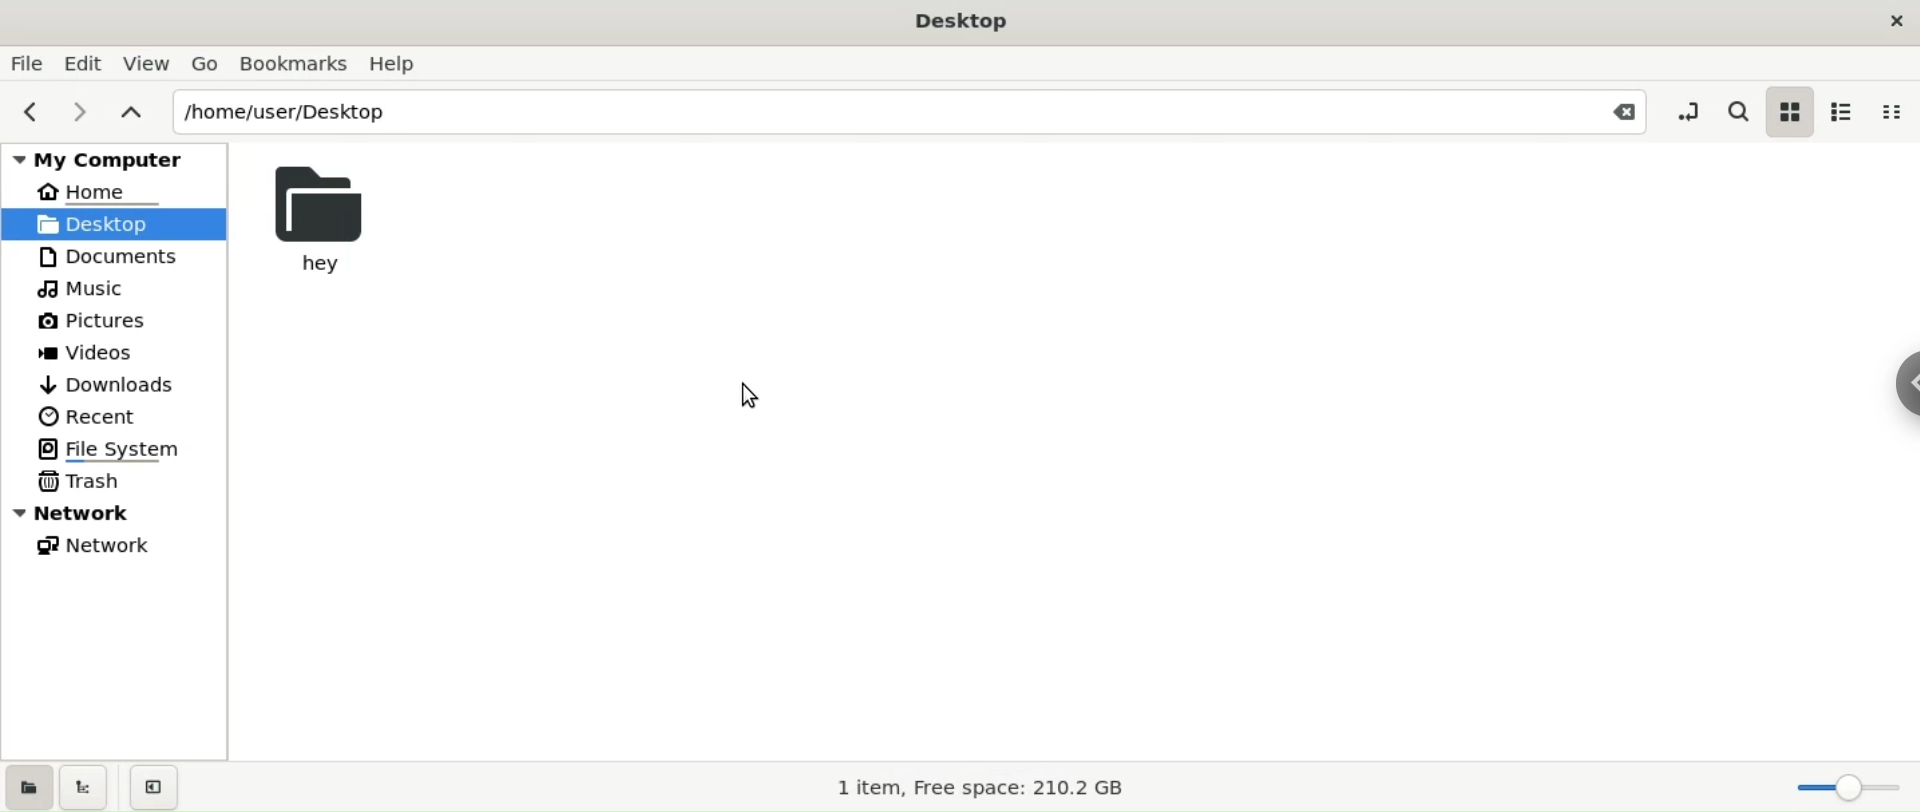  What do you see at coordinates (999, 789) in the screenshot?
I see `1 item, Free space: 210.2 GB` at bounding box center [999, 789].